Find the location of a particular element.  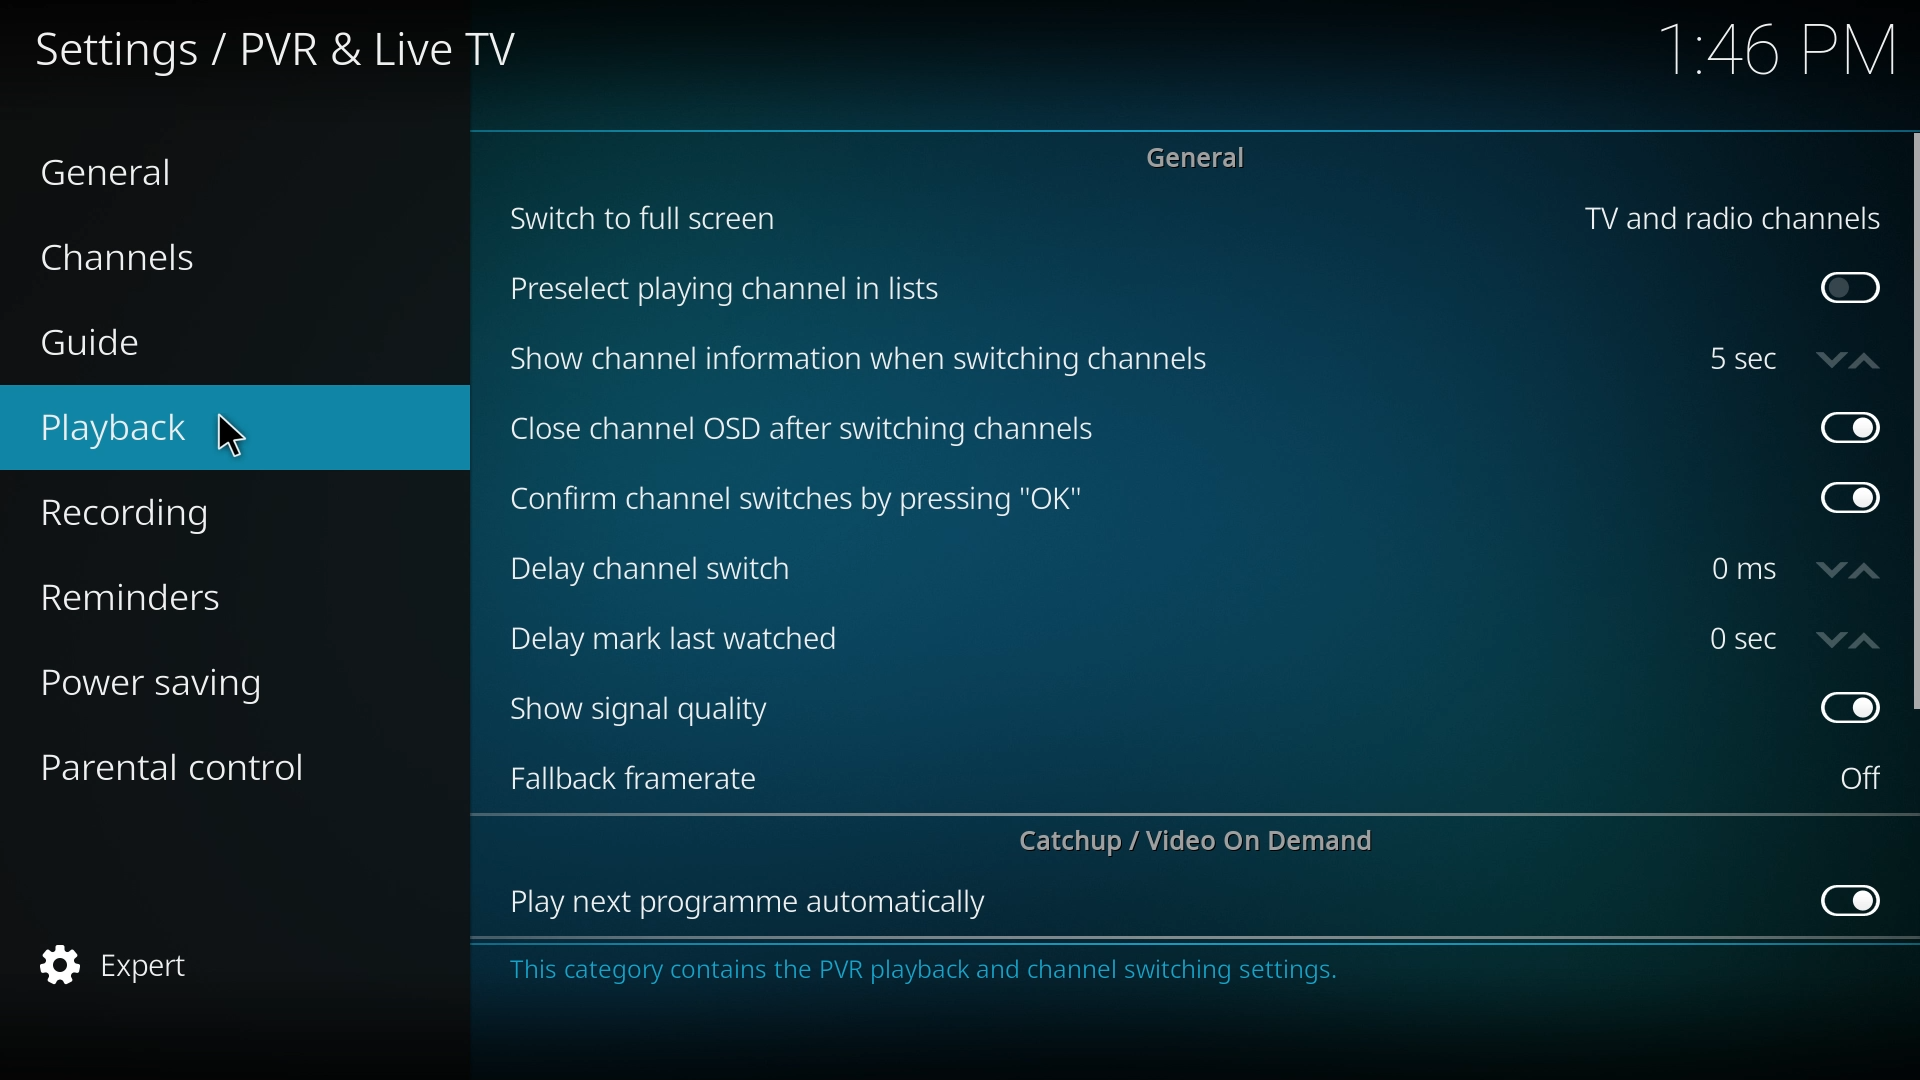

time is located at coordinates (1743, 638).